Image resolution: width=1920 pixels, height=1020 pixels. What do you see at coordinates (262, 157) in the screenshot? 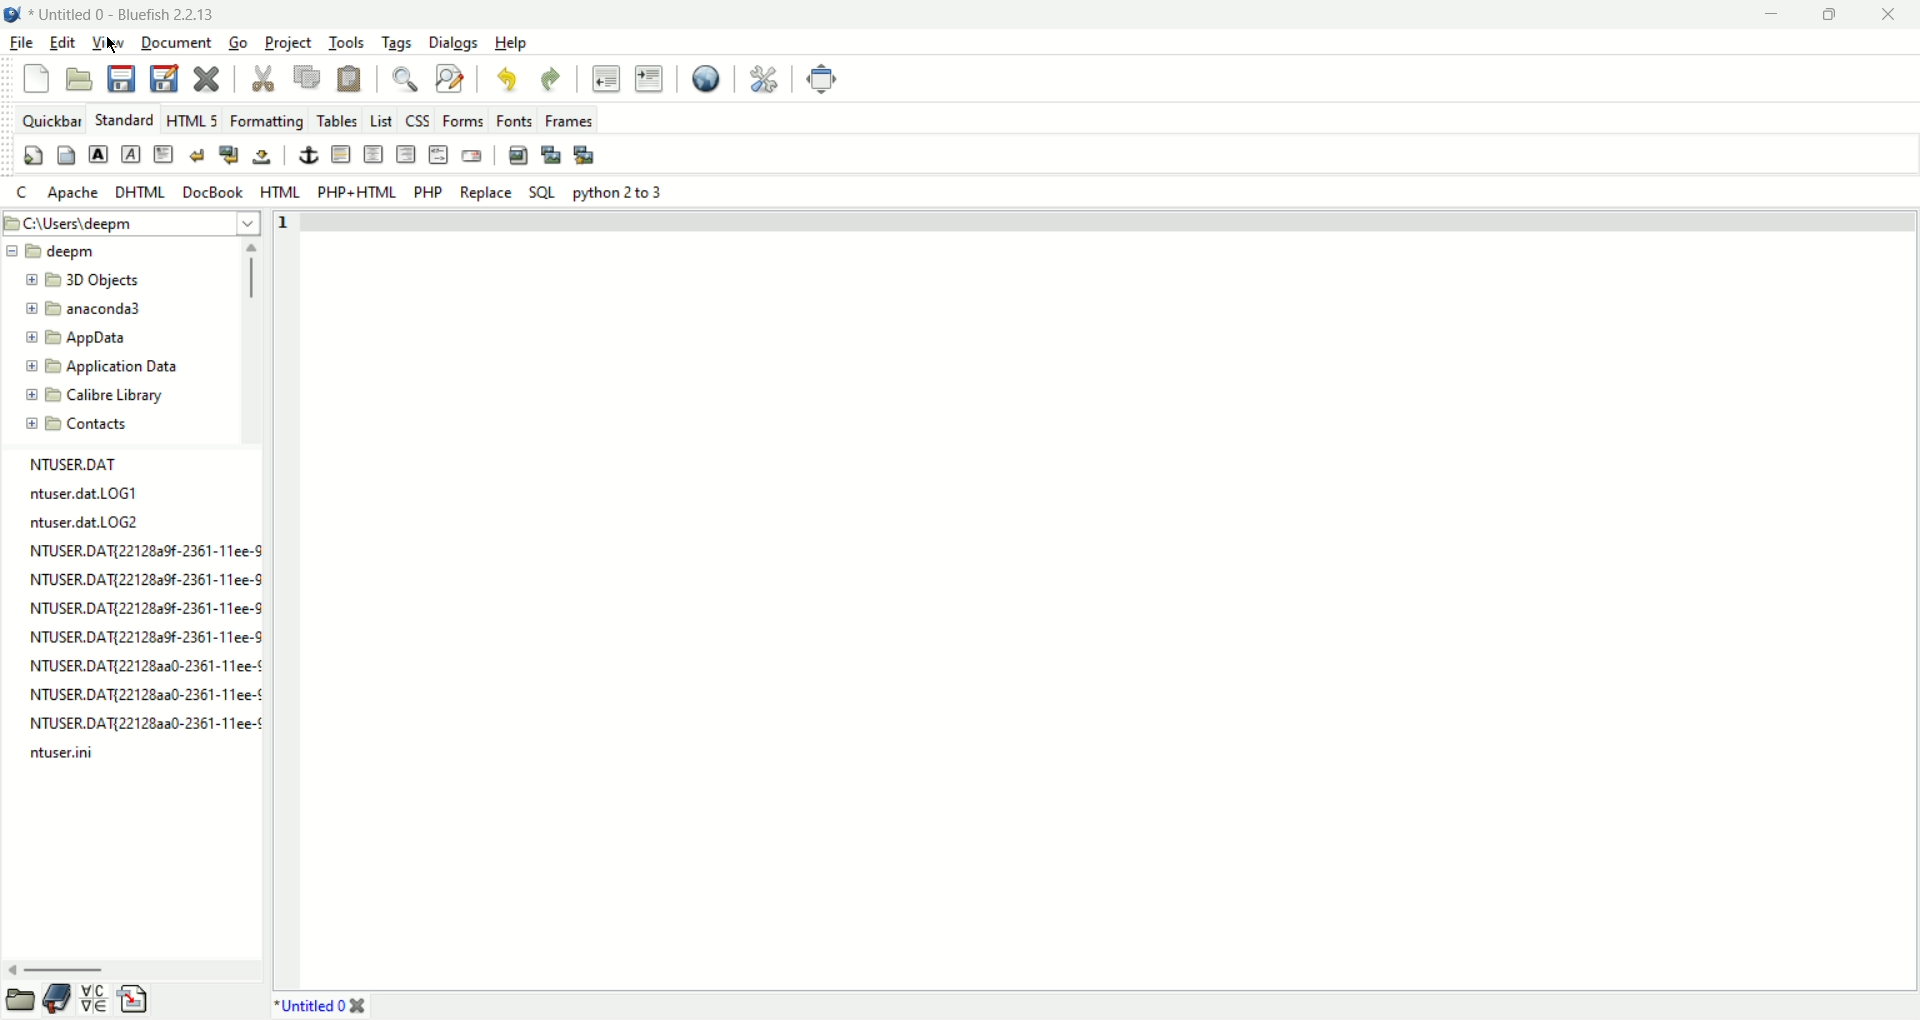
I see `non breaking space` at bounding box center [262, 157].